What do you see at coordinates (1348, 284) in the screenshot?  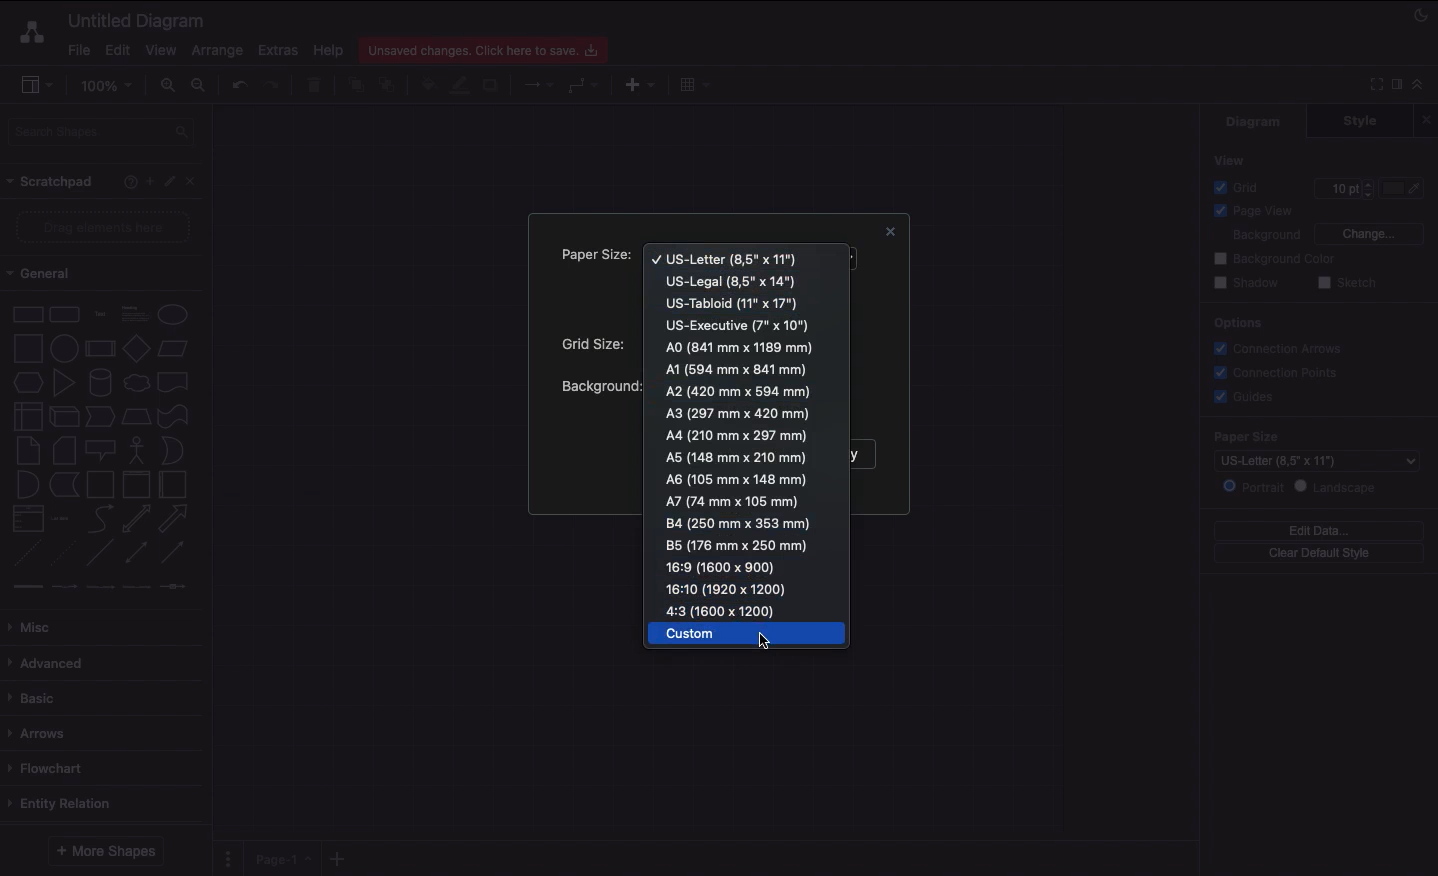 I see `Sketch ` at bounding box center [1348, 284].